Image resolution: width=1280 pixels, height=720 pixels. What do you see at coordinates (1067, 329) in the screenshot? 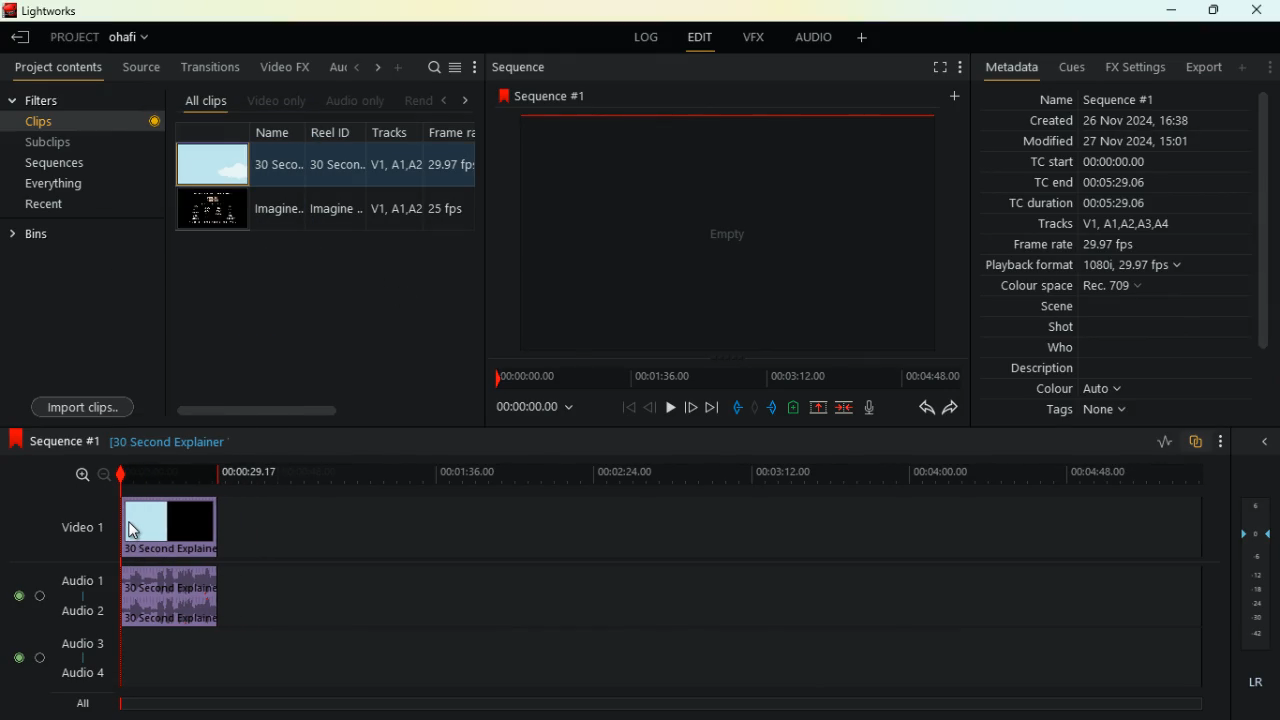
I see `shot` at bounding box center [1067, 329].